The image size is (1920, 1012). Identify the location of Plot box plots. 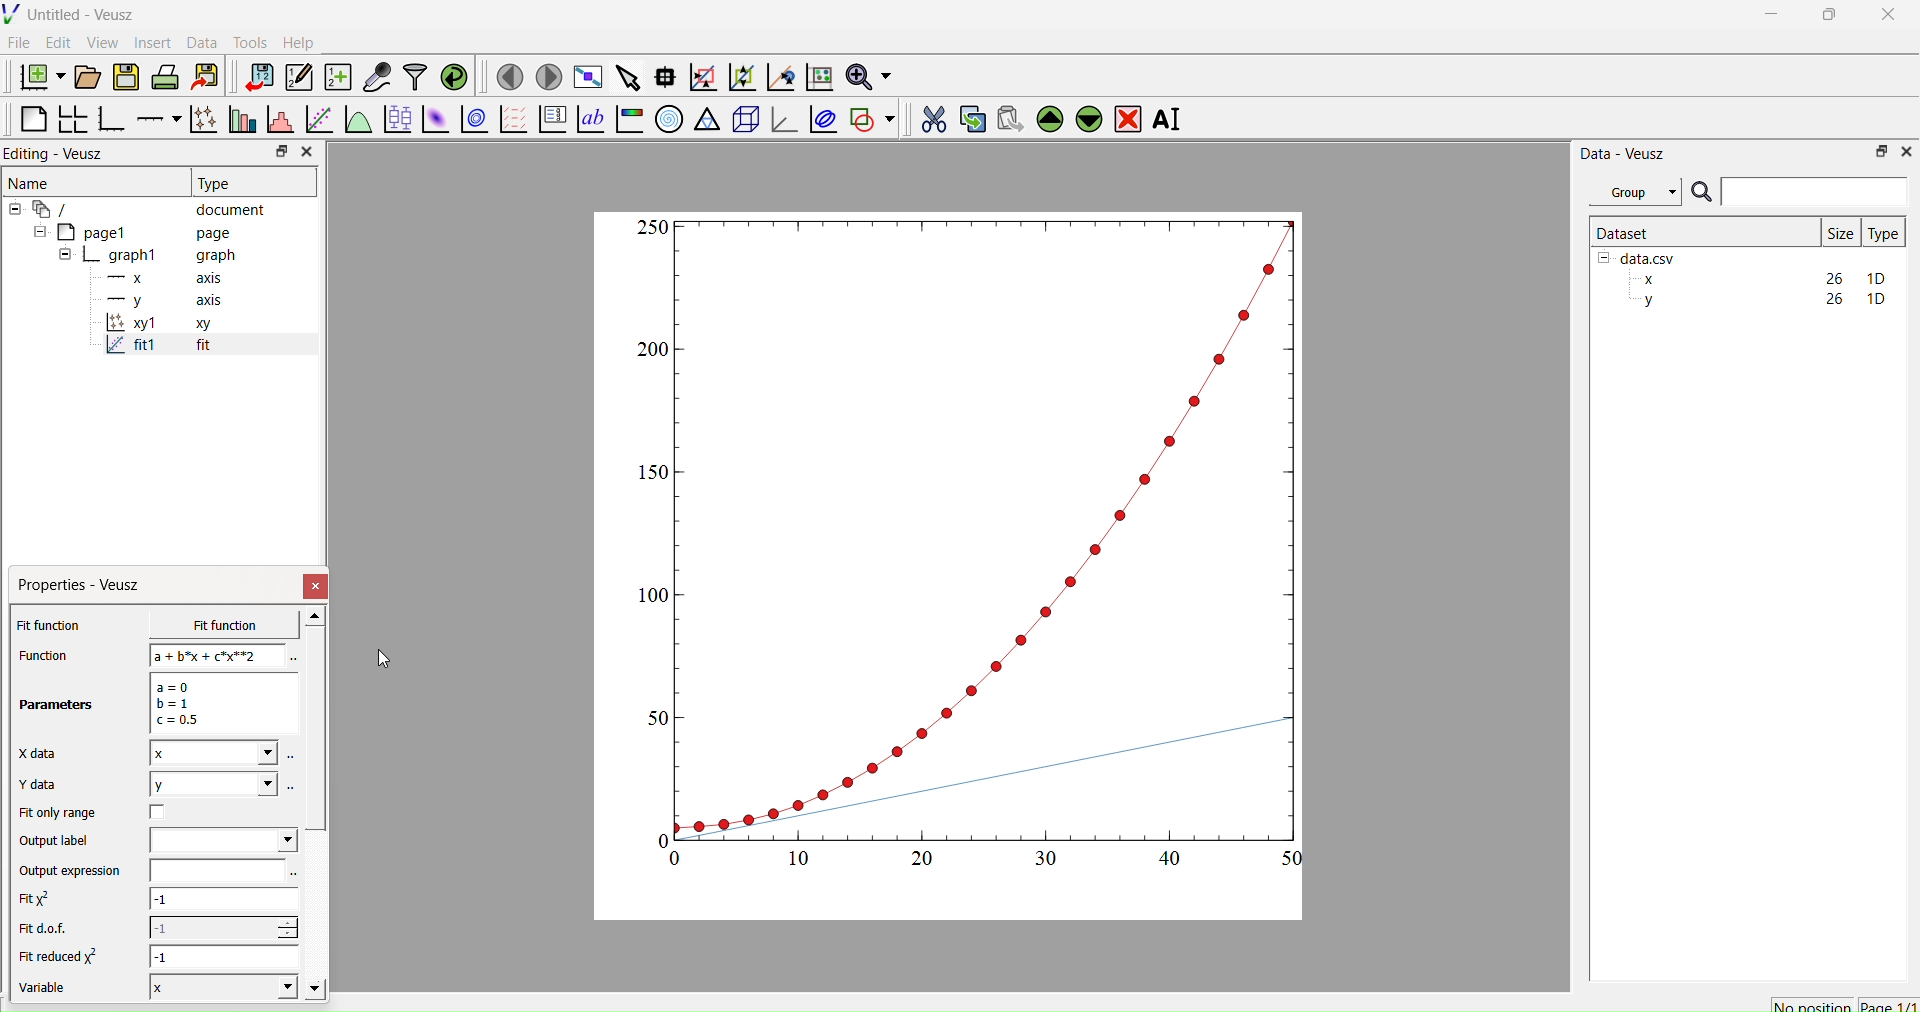
(397, 119).